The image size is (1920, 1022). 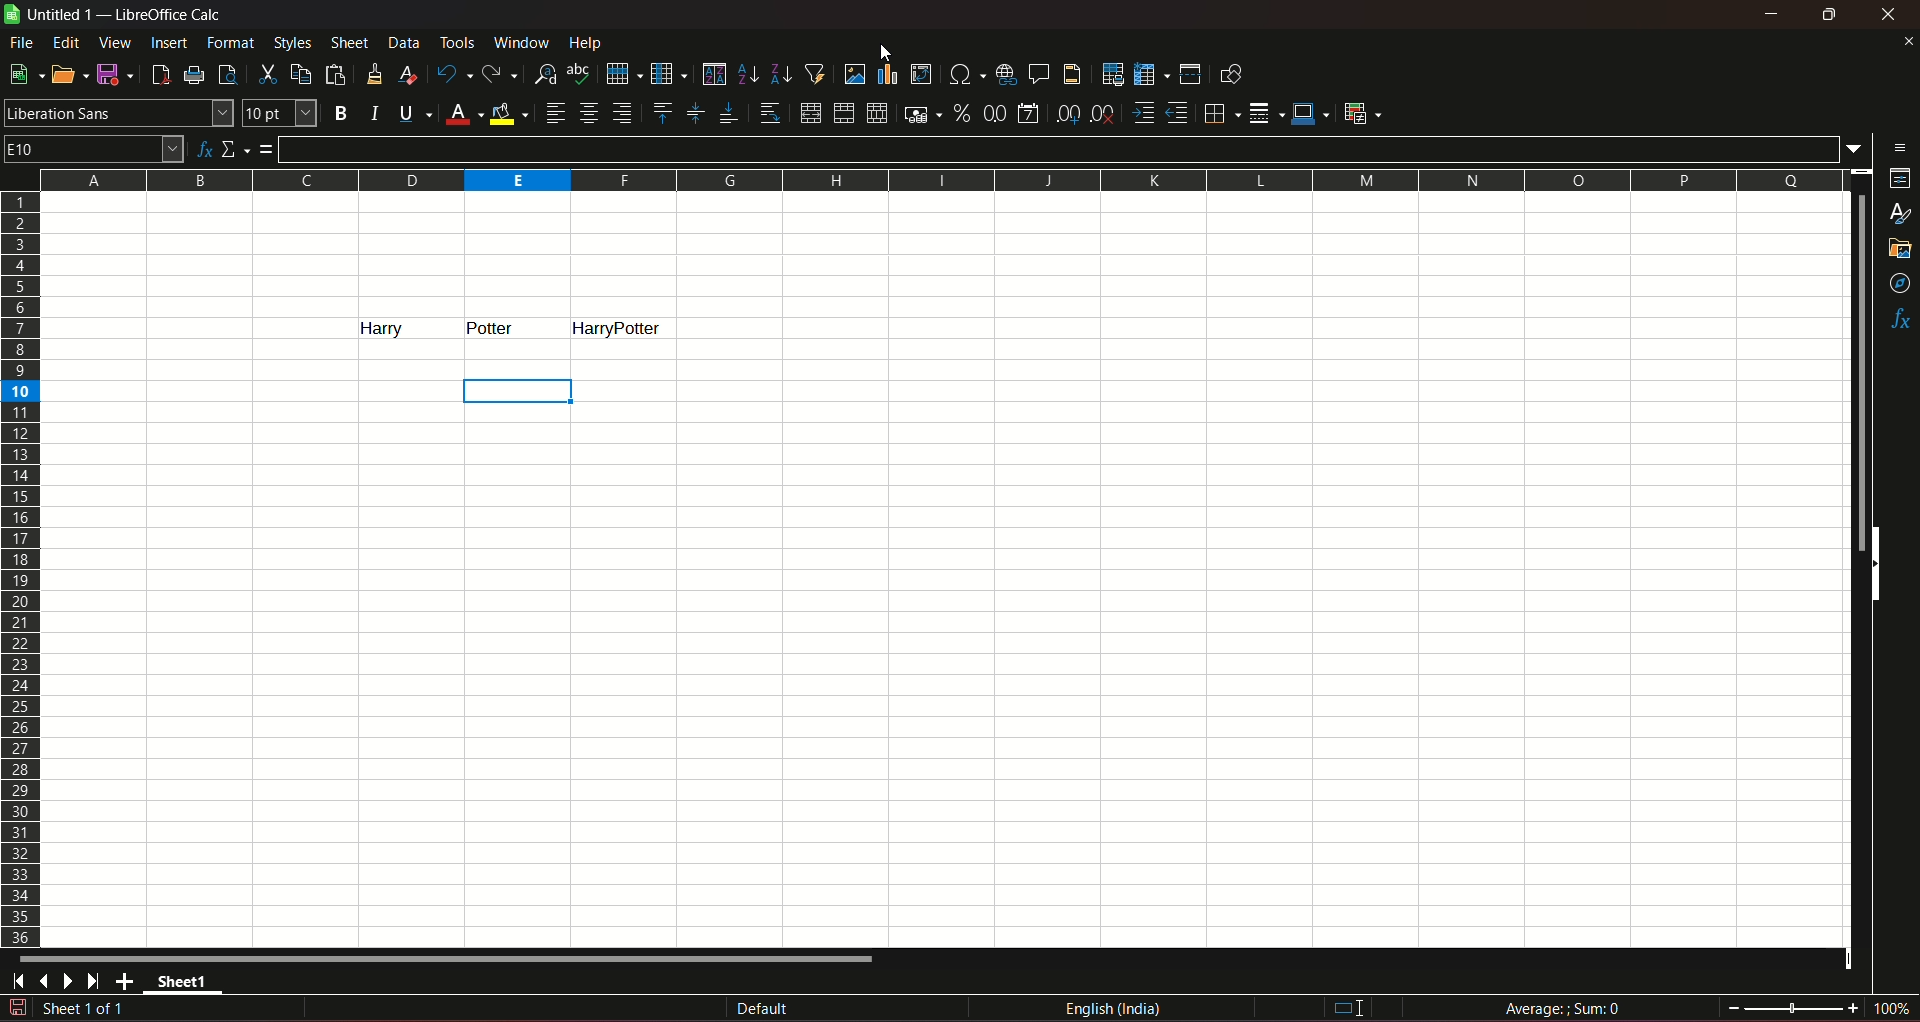 What do you see at coordinates (414, 113) in the screenshot?
I see `underline` at bounding box center [414, 113].